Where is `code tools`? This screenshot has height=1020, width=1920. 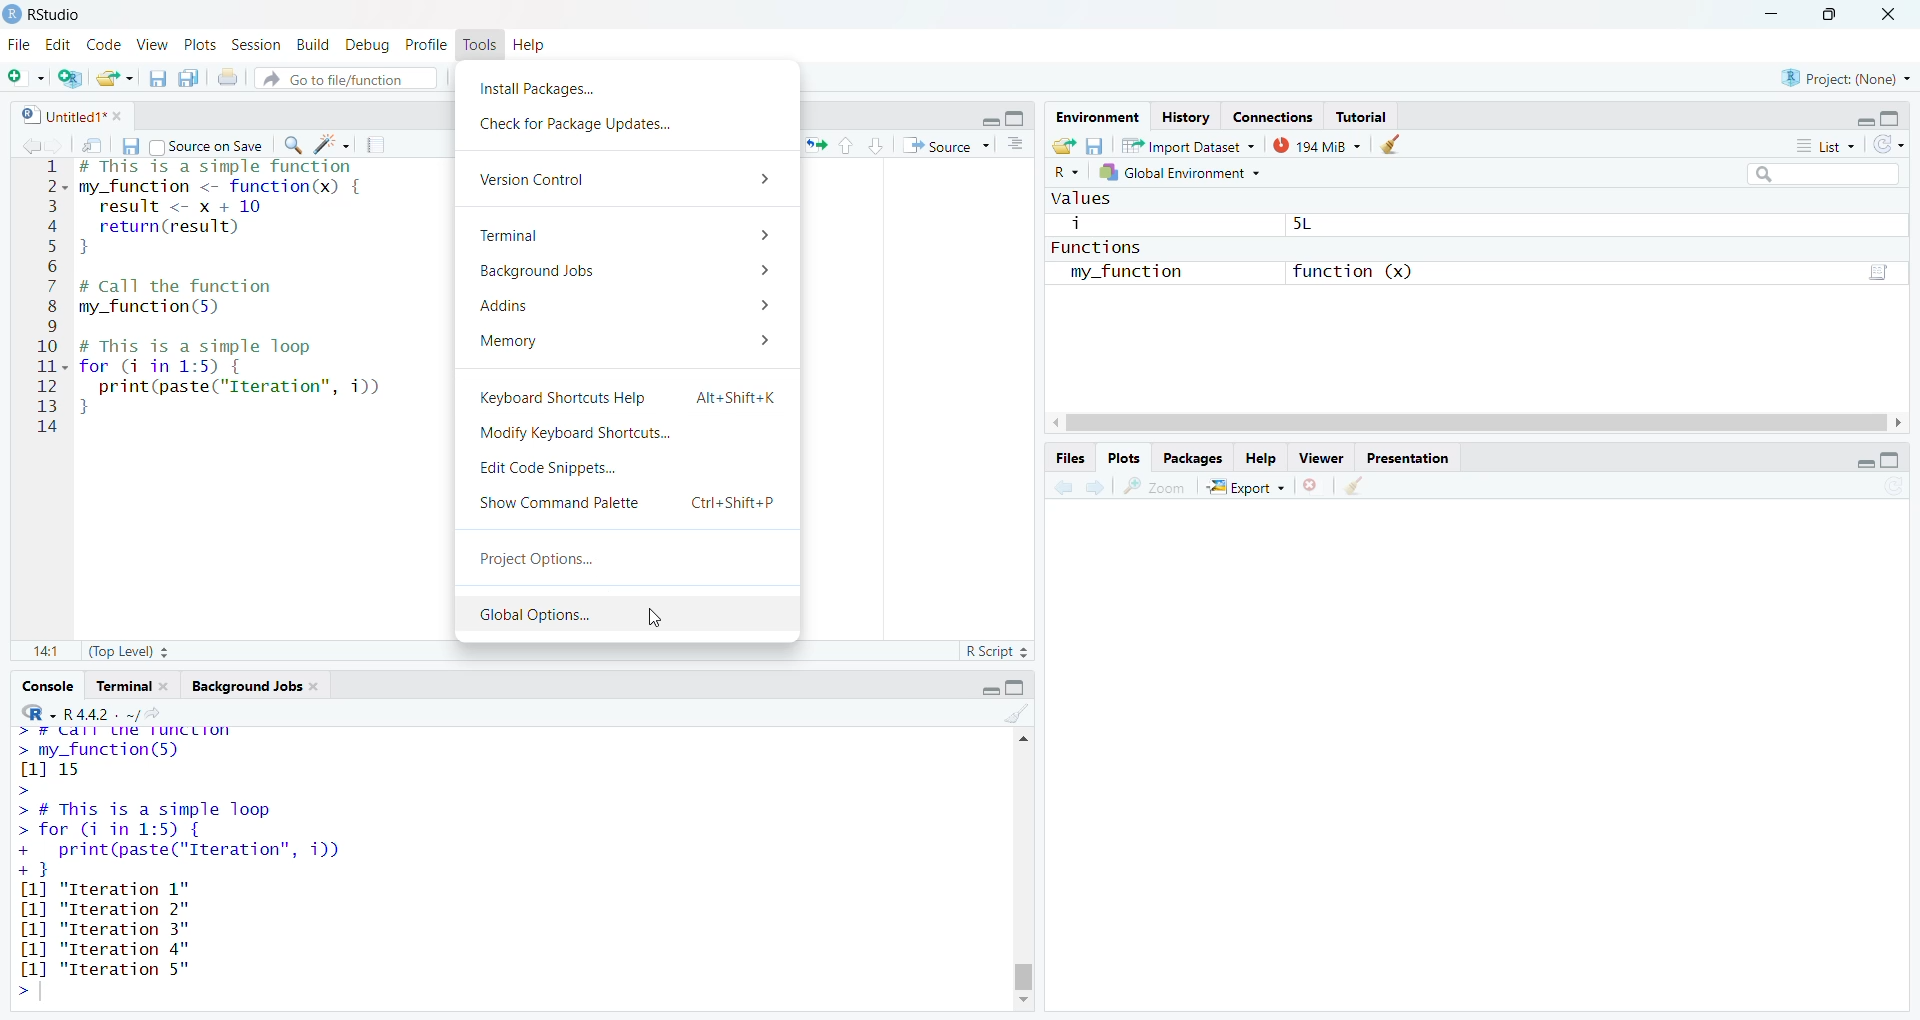
code tools is located at coordinates (333, 144).